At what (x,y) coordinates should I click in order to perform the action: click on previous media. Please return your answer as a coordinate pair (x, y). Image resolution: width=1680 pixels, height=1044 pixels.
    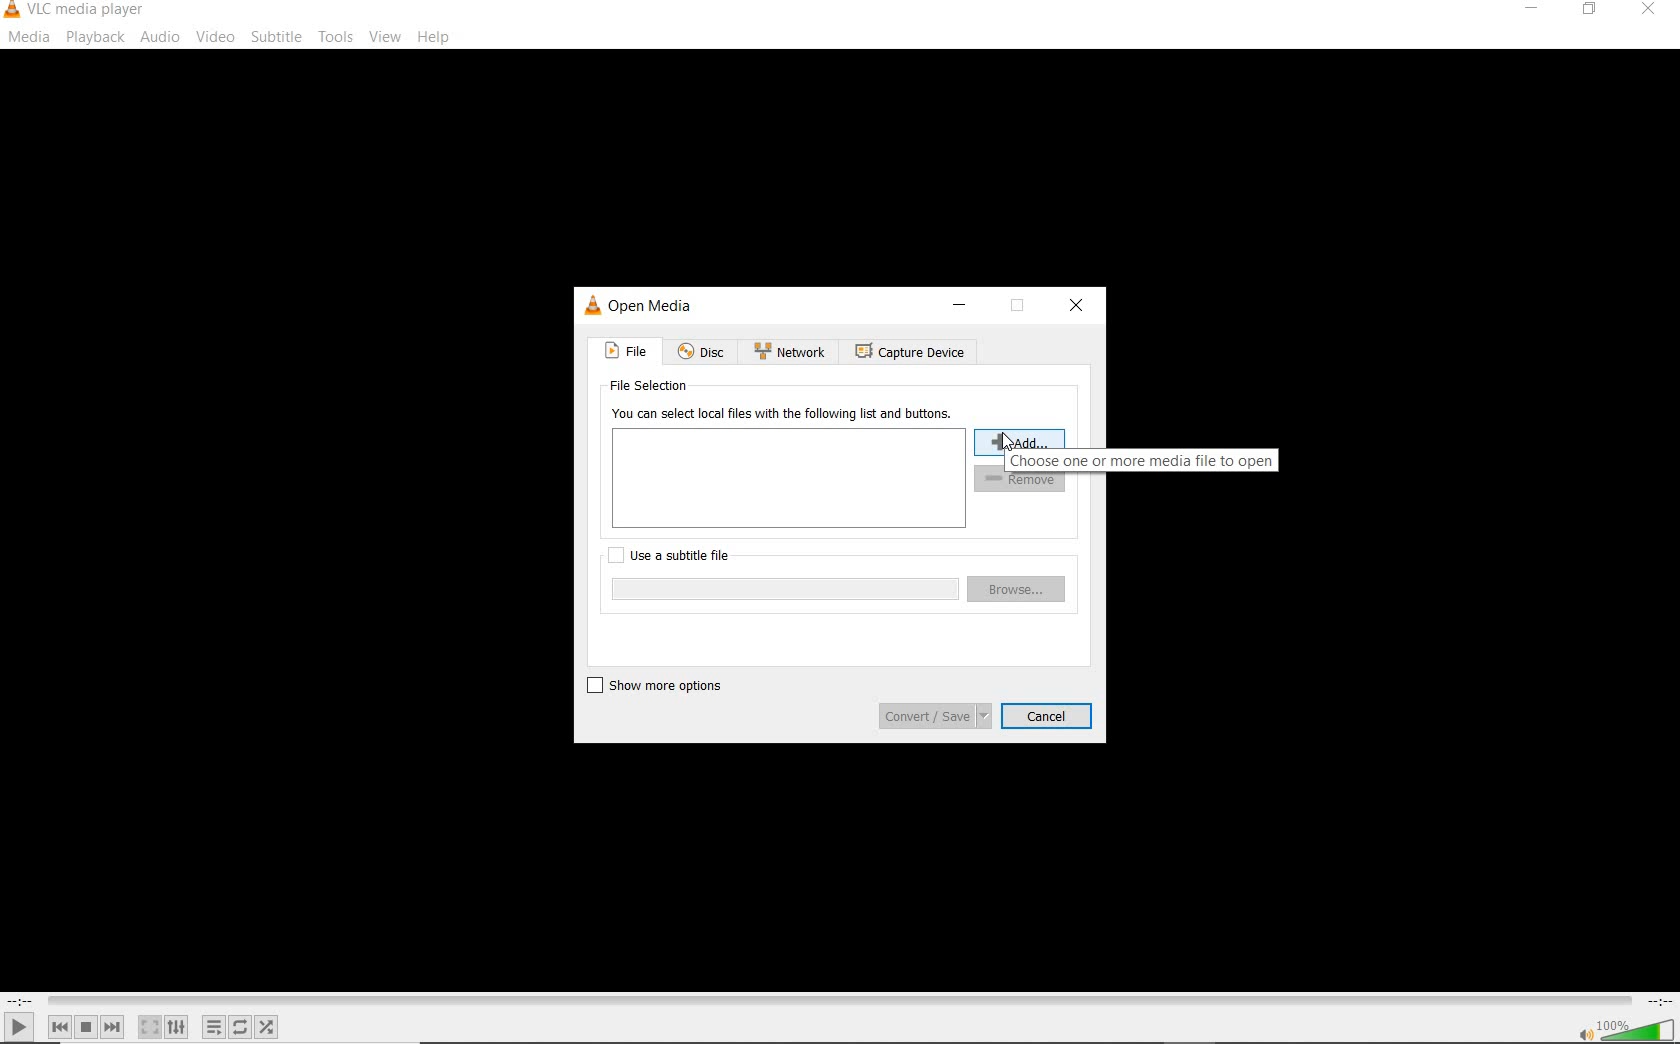
    Looking at the image, I should click on (59, 1027).